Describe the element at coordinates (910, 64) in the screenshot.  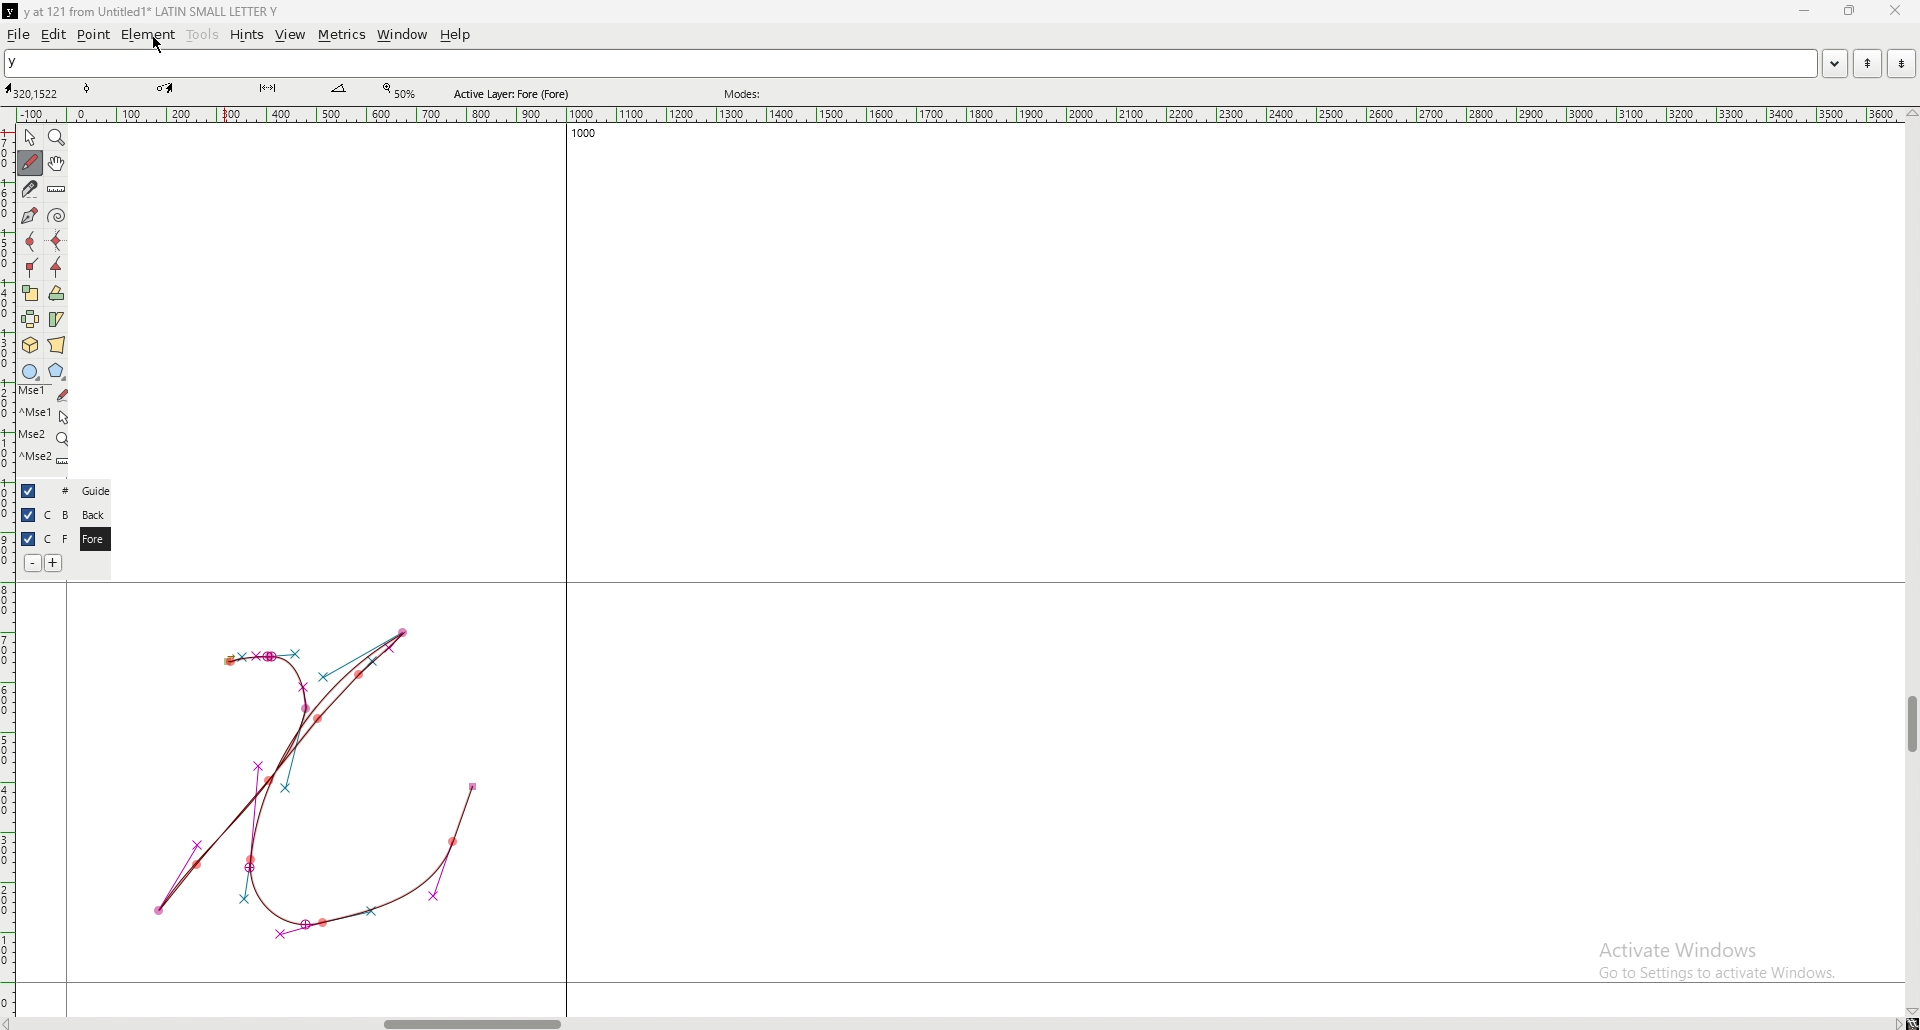
I see `Y` at that location.